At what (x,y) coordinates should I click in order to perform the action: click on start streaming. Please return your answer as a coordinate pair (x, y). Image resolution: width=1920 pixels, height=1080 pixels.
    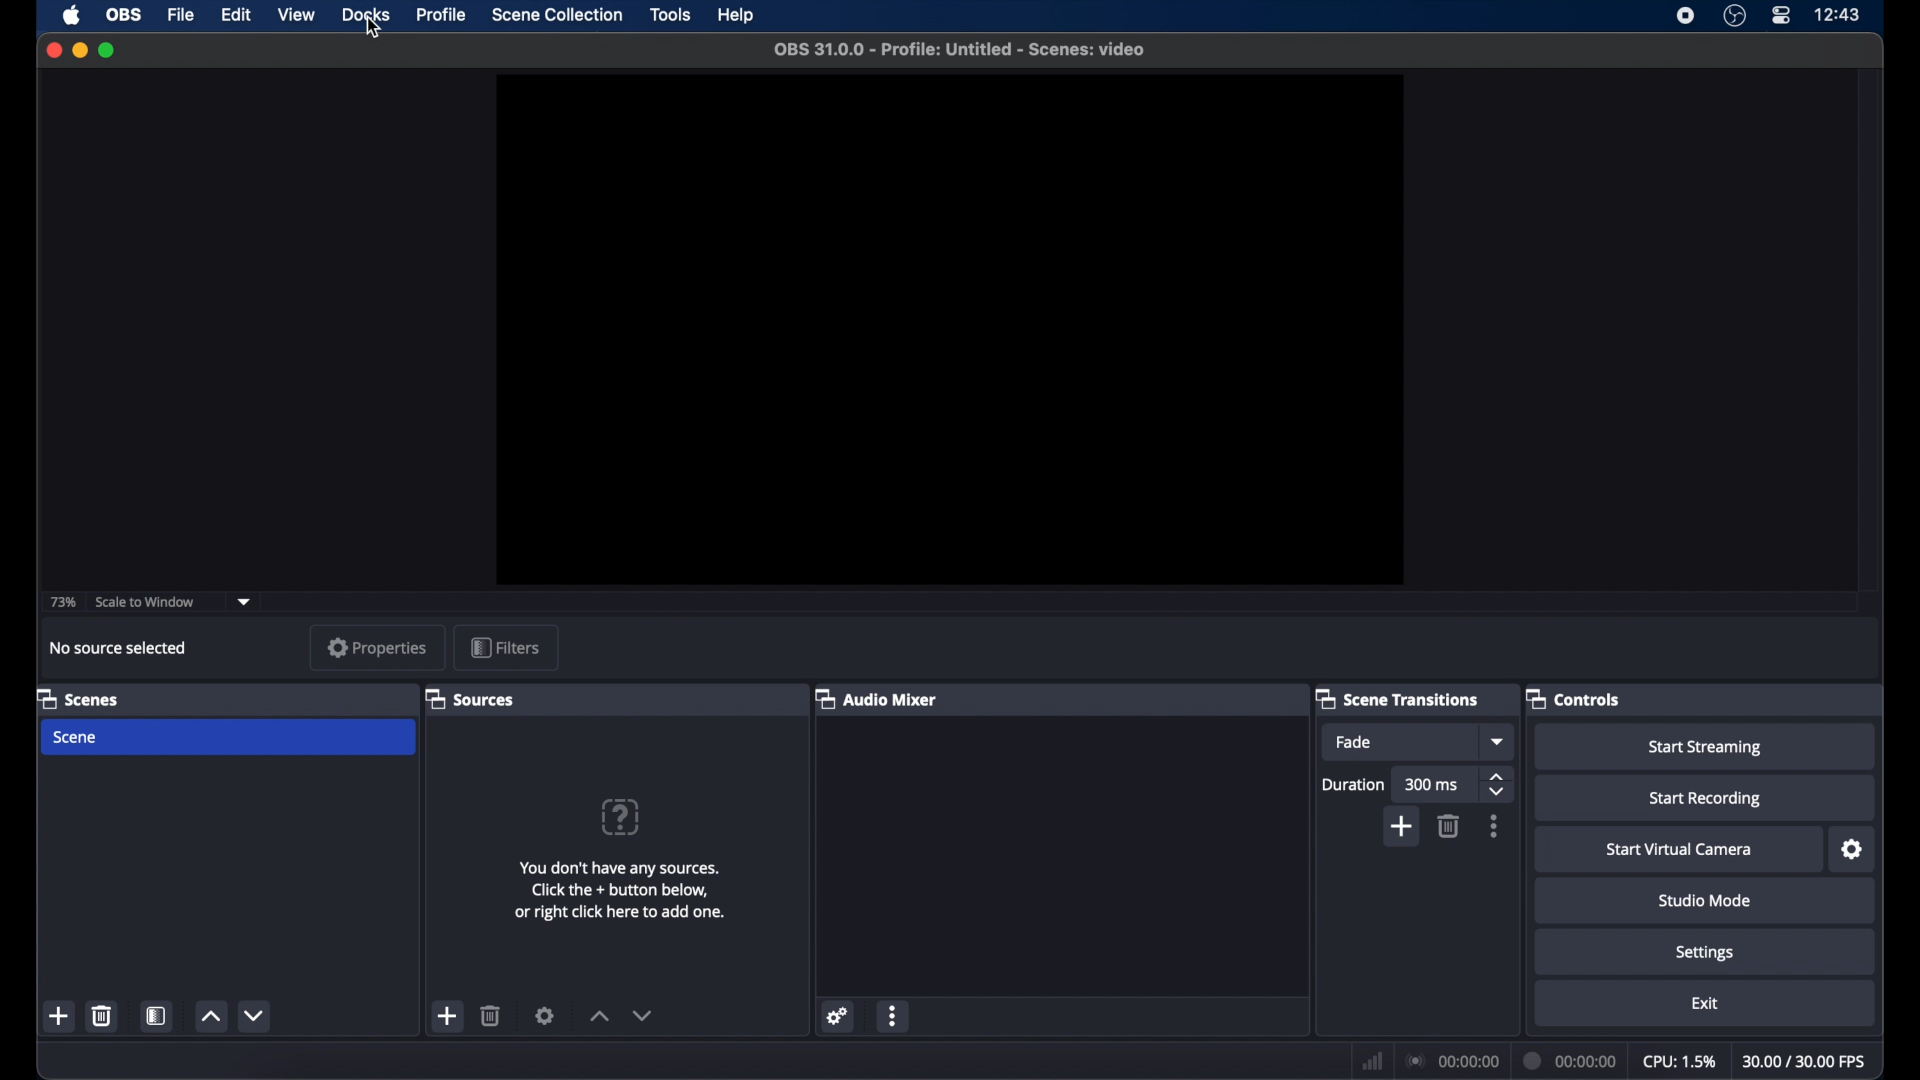
    Looking at the image, I should click on (1708, 748).